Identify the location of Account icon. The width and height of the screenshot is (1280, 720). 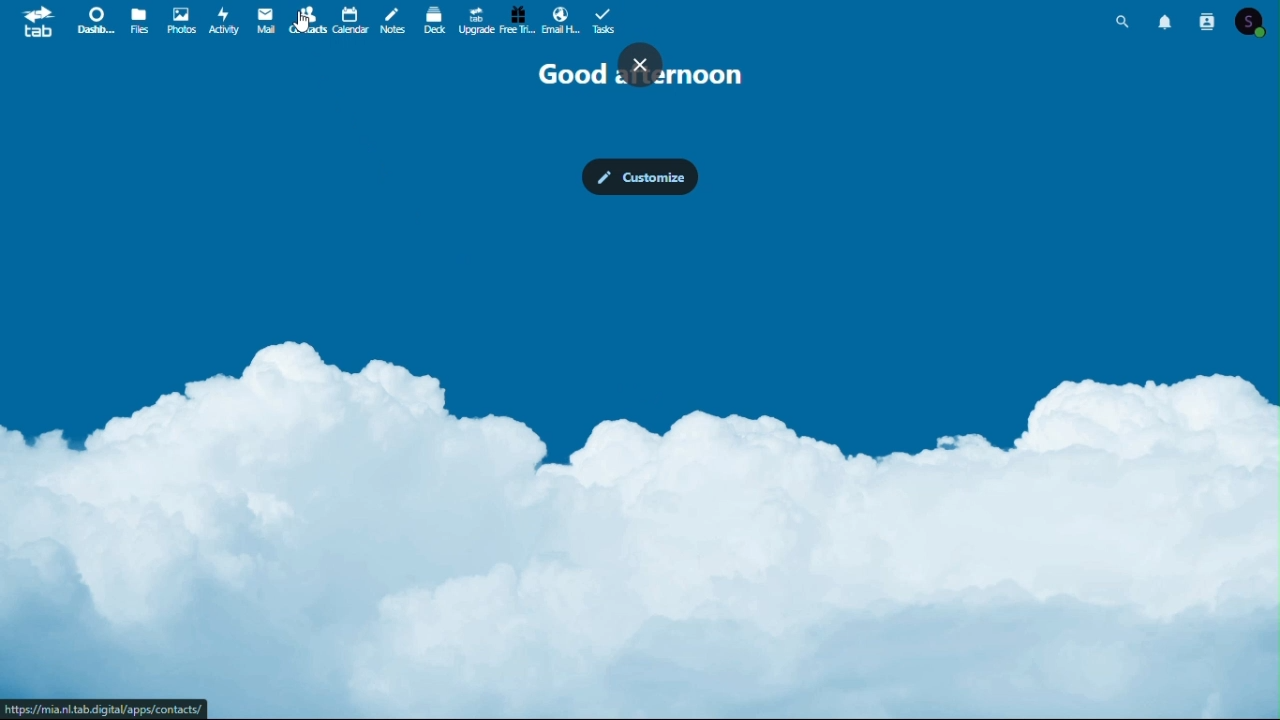
(1258, 22).